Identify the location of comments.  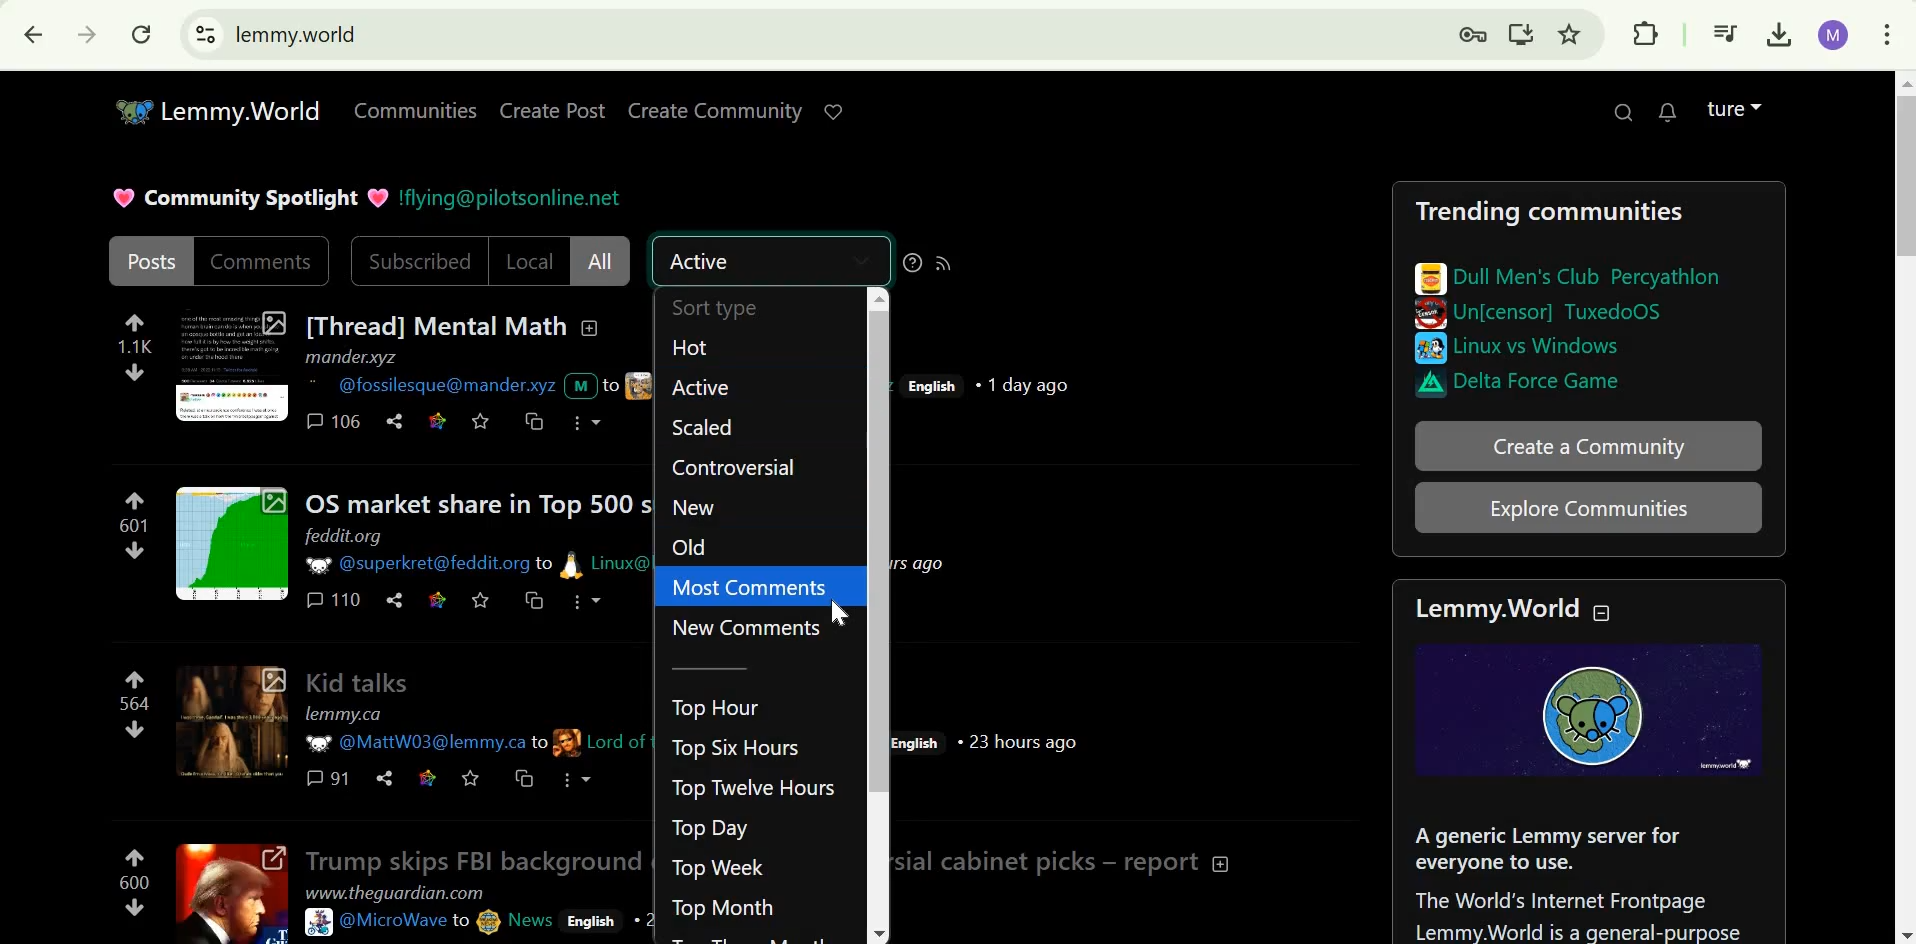
(326, 777).